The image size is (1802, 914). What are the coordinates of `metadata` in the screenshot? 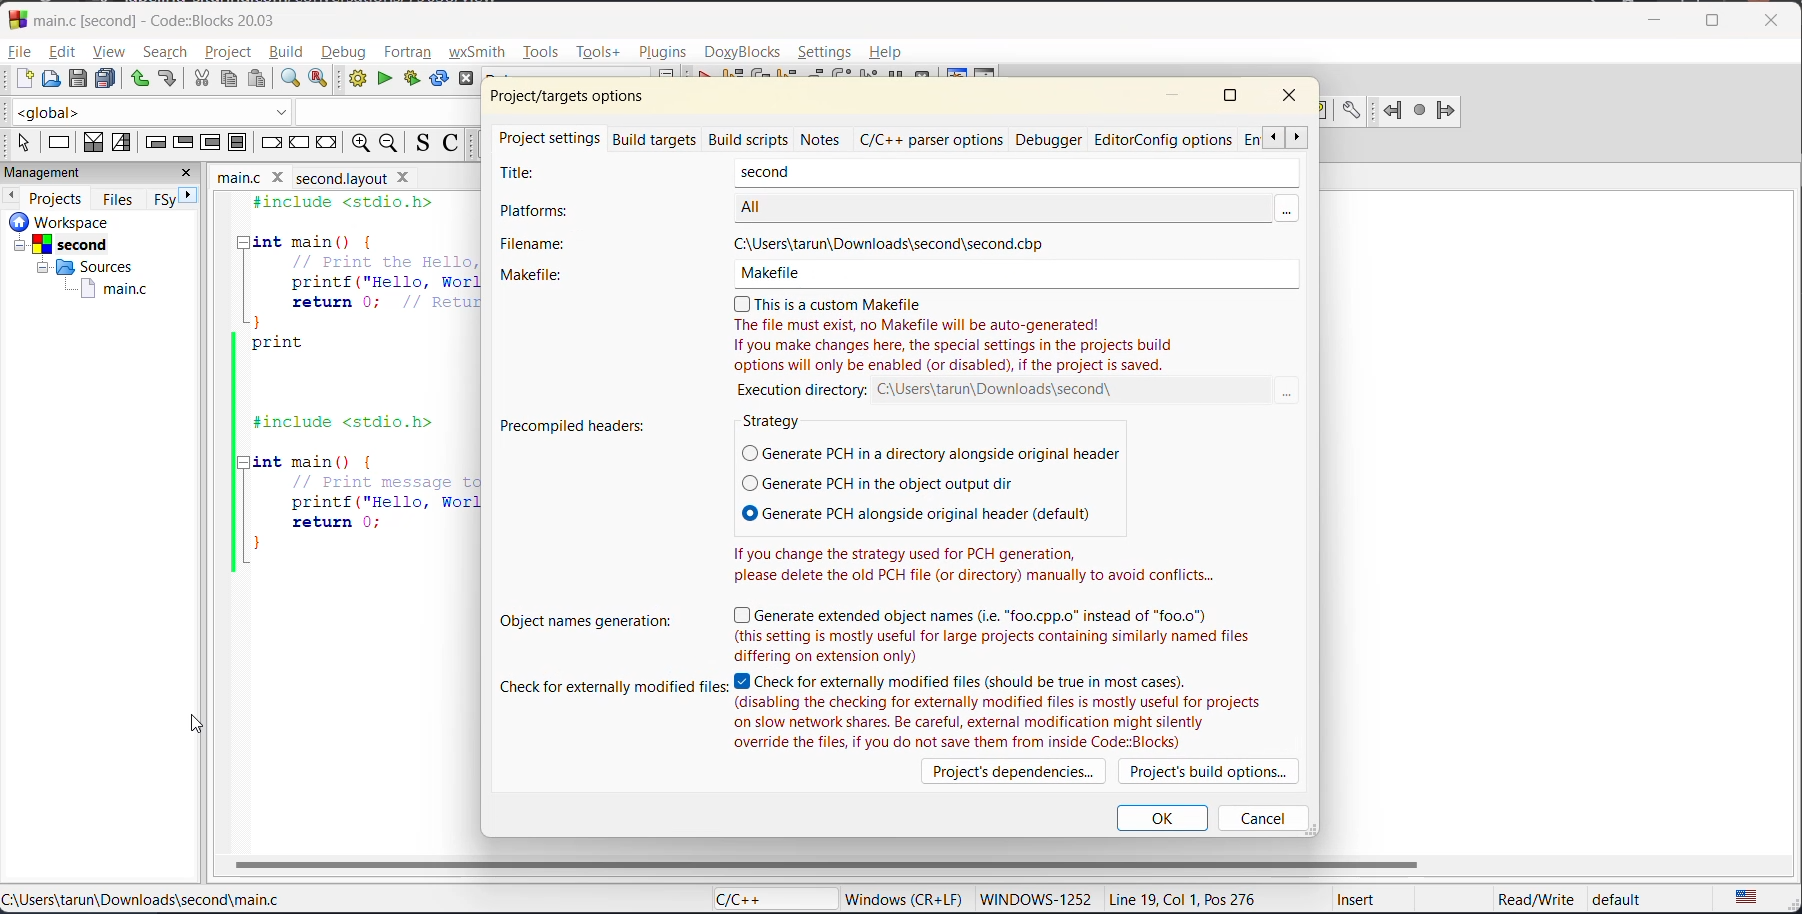 It's located at (1247, 900).